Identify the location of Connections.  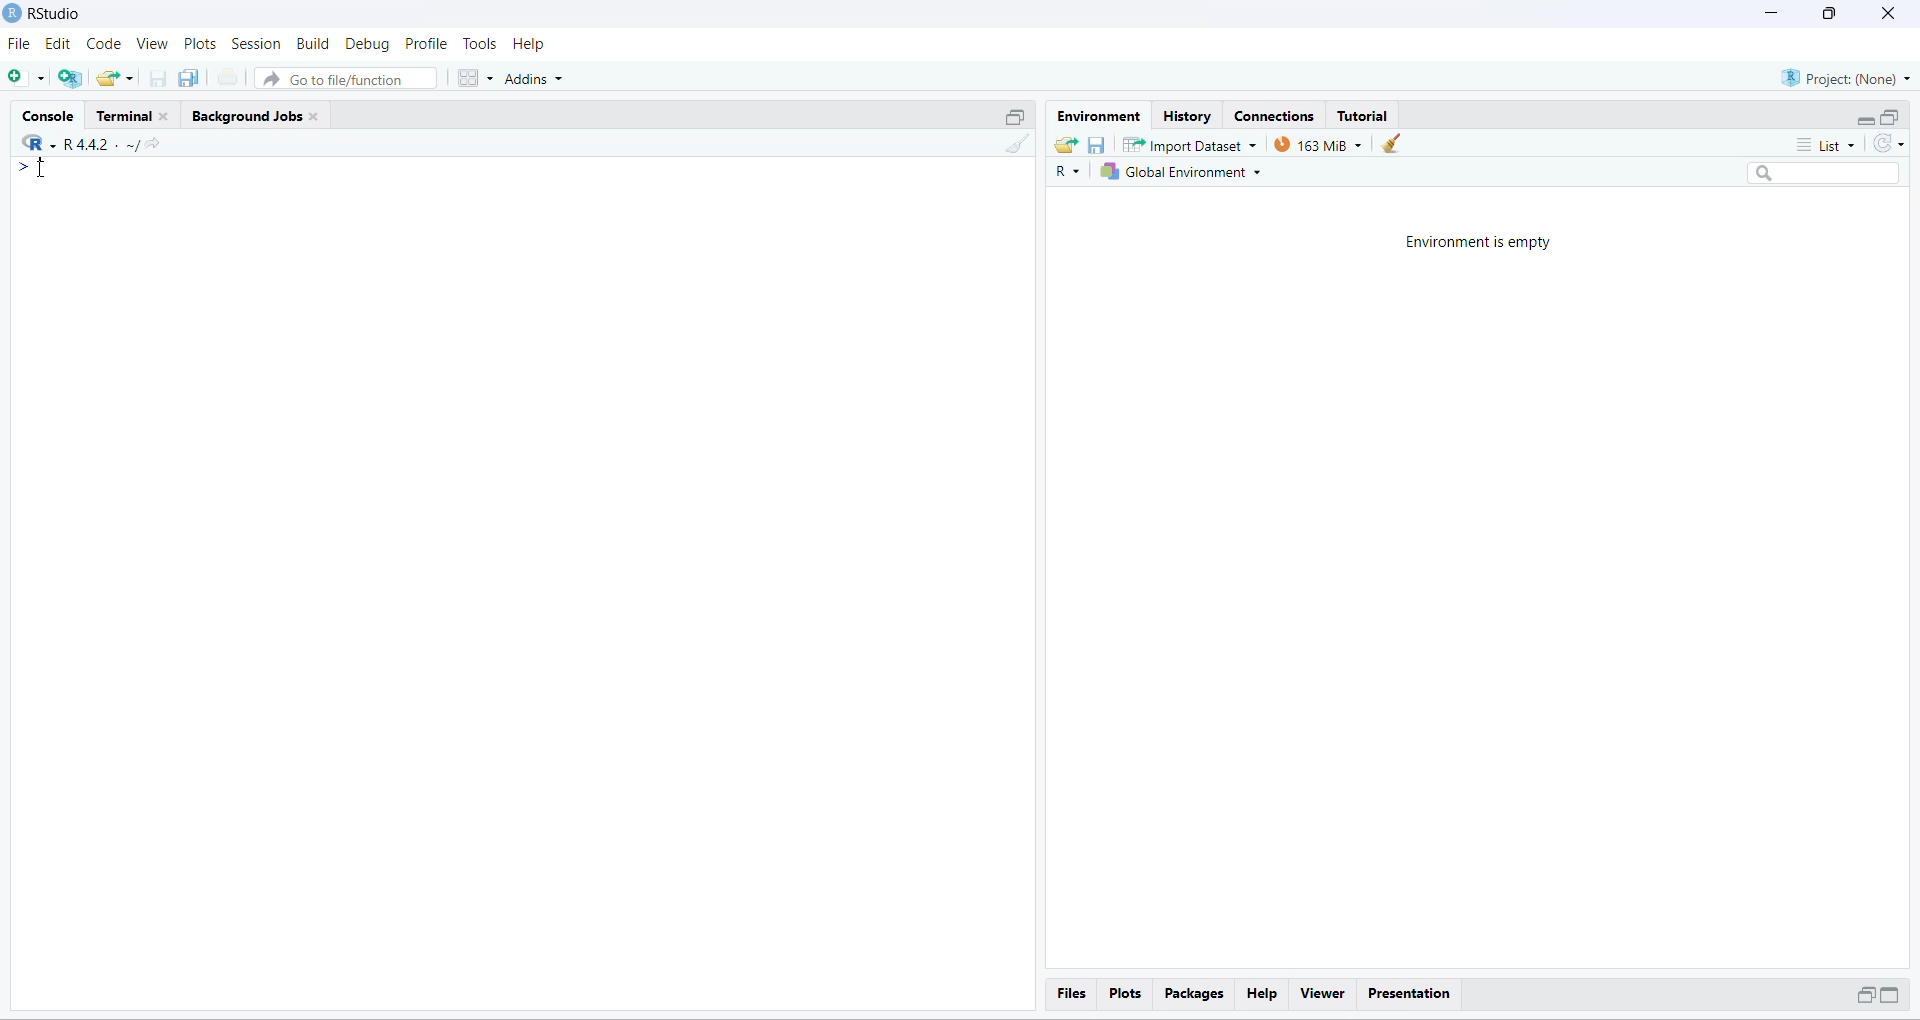
(1273, 114).